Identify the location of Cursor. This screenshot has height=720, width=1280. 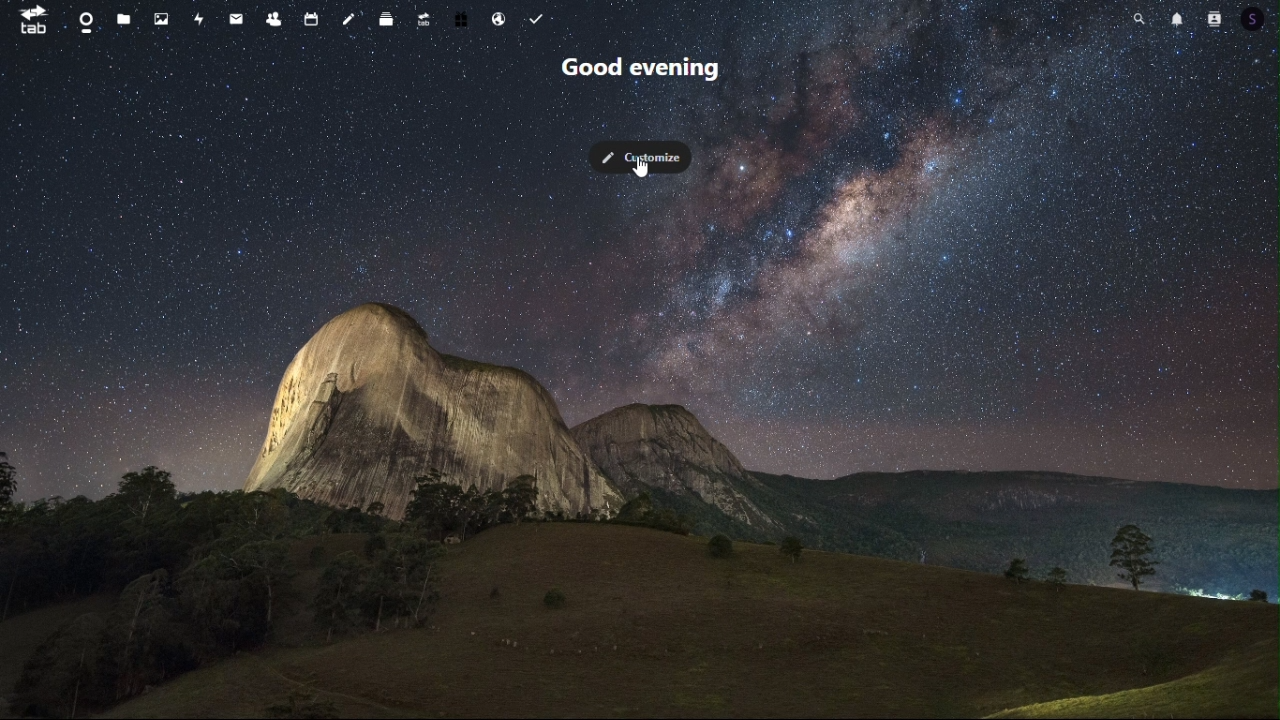
(643, 171).